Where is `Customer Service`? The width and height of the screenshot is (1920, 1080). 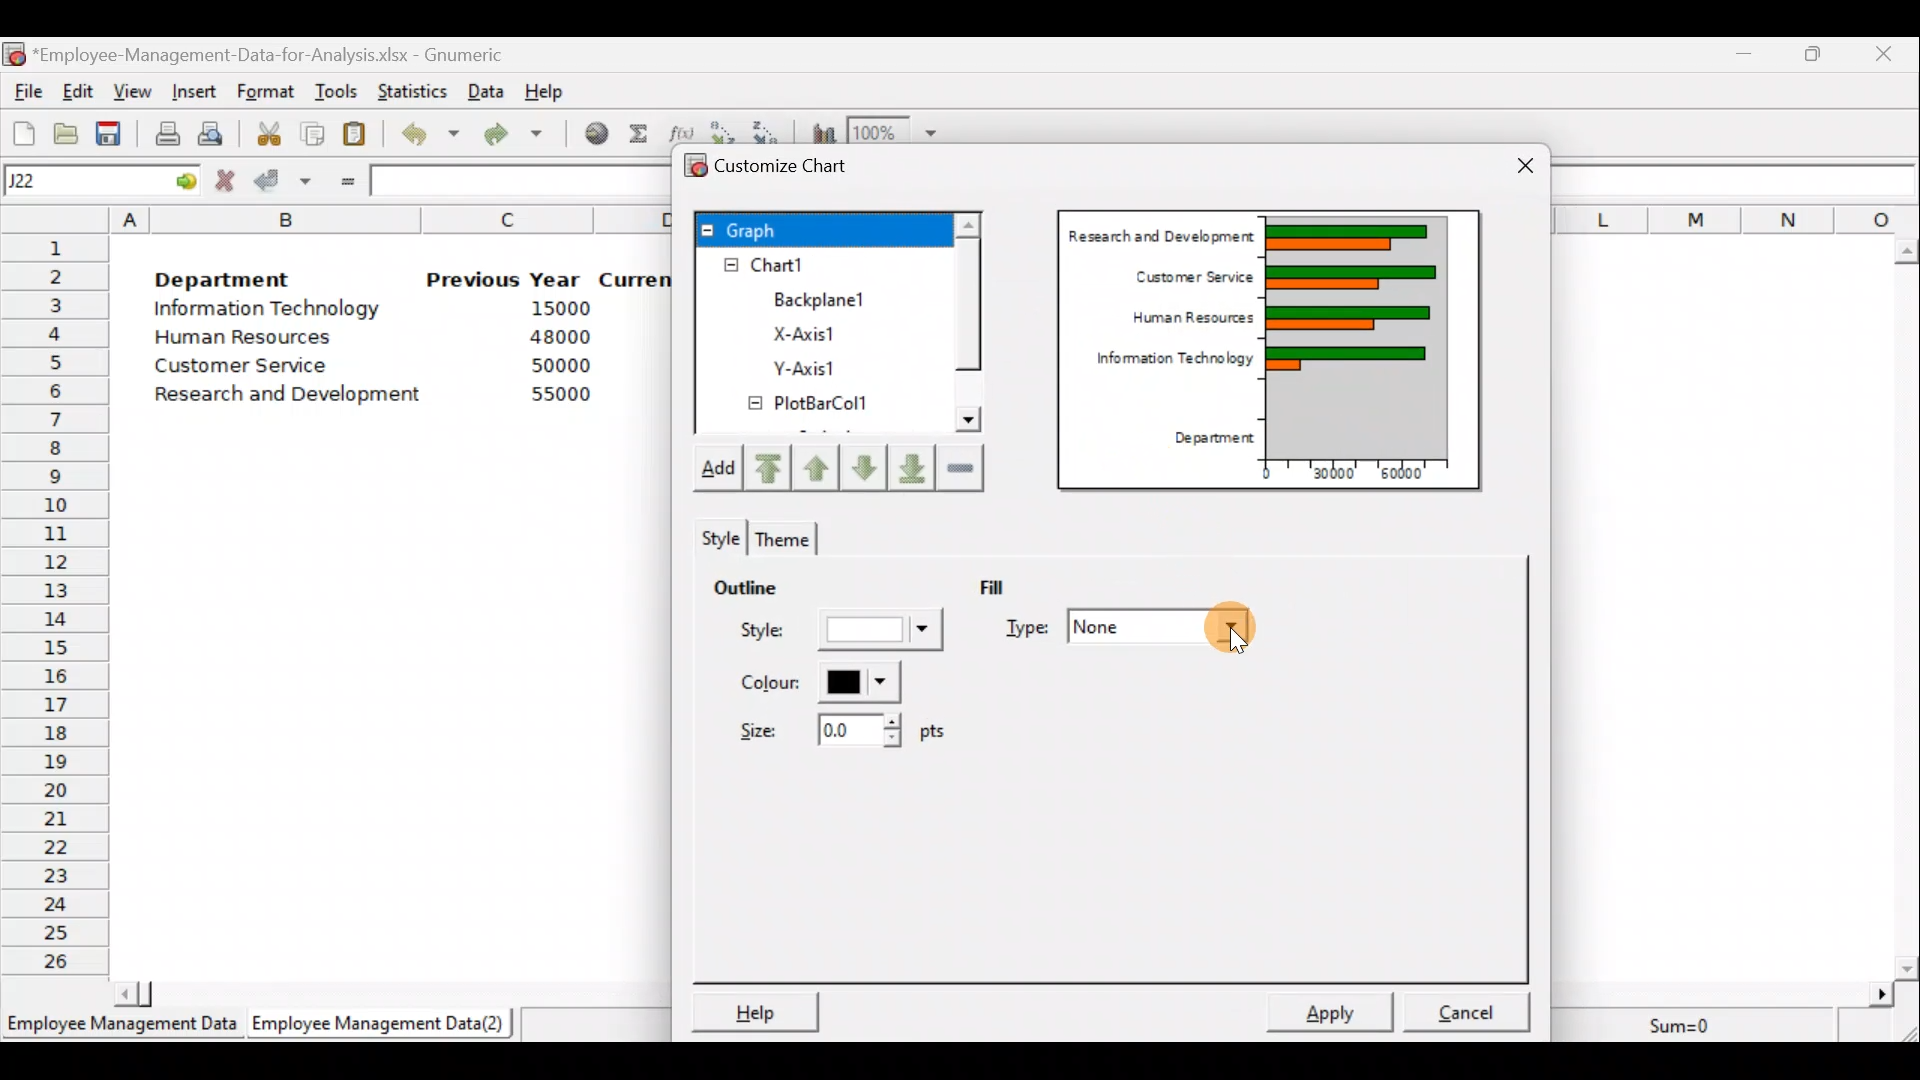
Customer Service is located at coordinates (1184, 279).